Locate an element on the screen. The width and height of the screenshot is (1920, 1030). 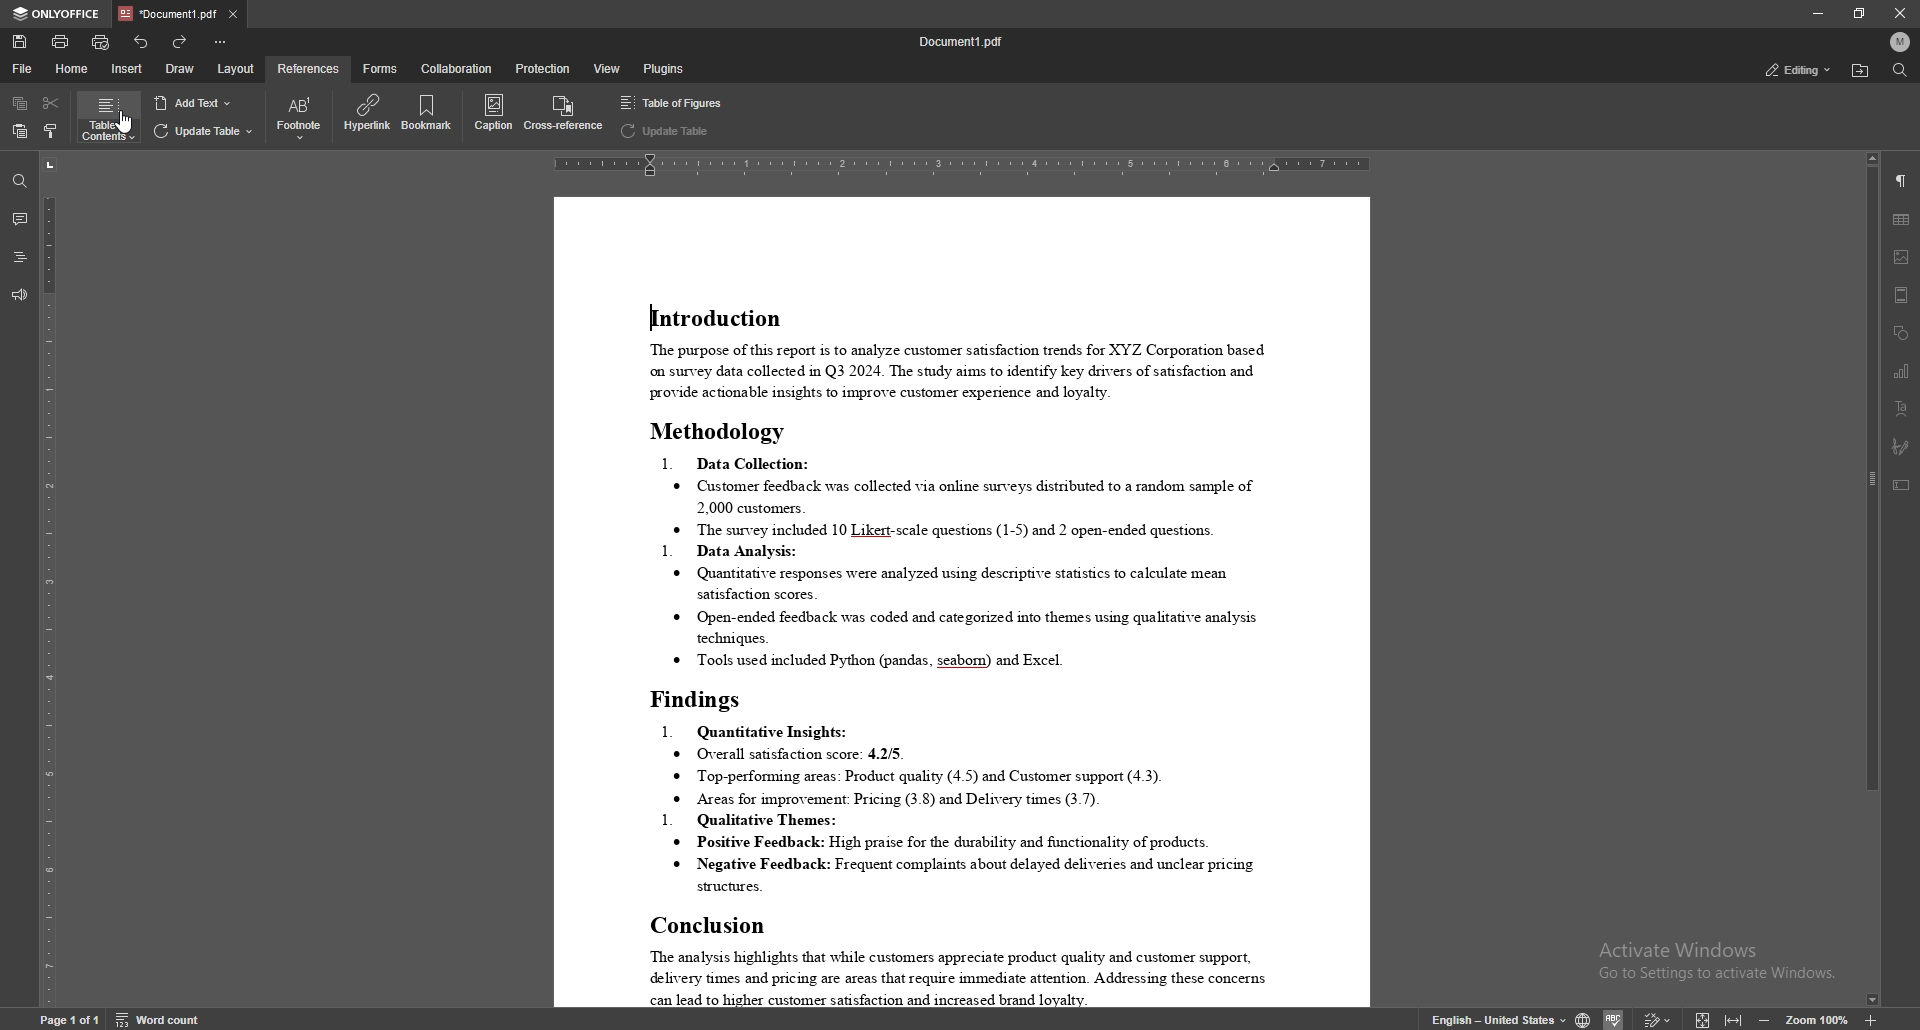
undo is located at coordinates (143, 42).